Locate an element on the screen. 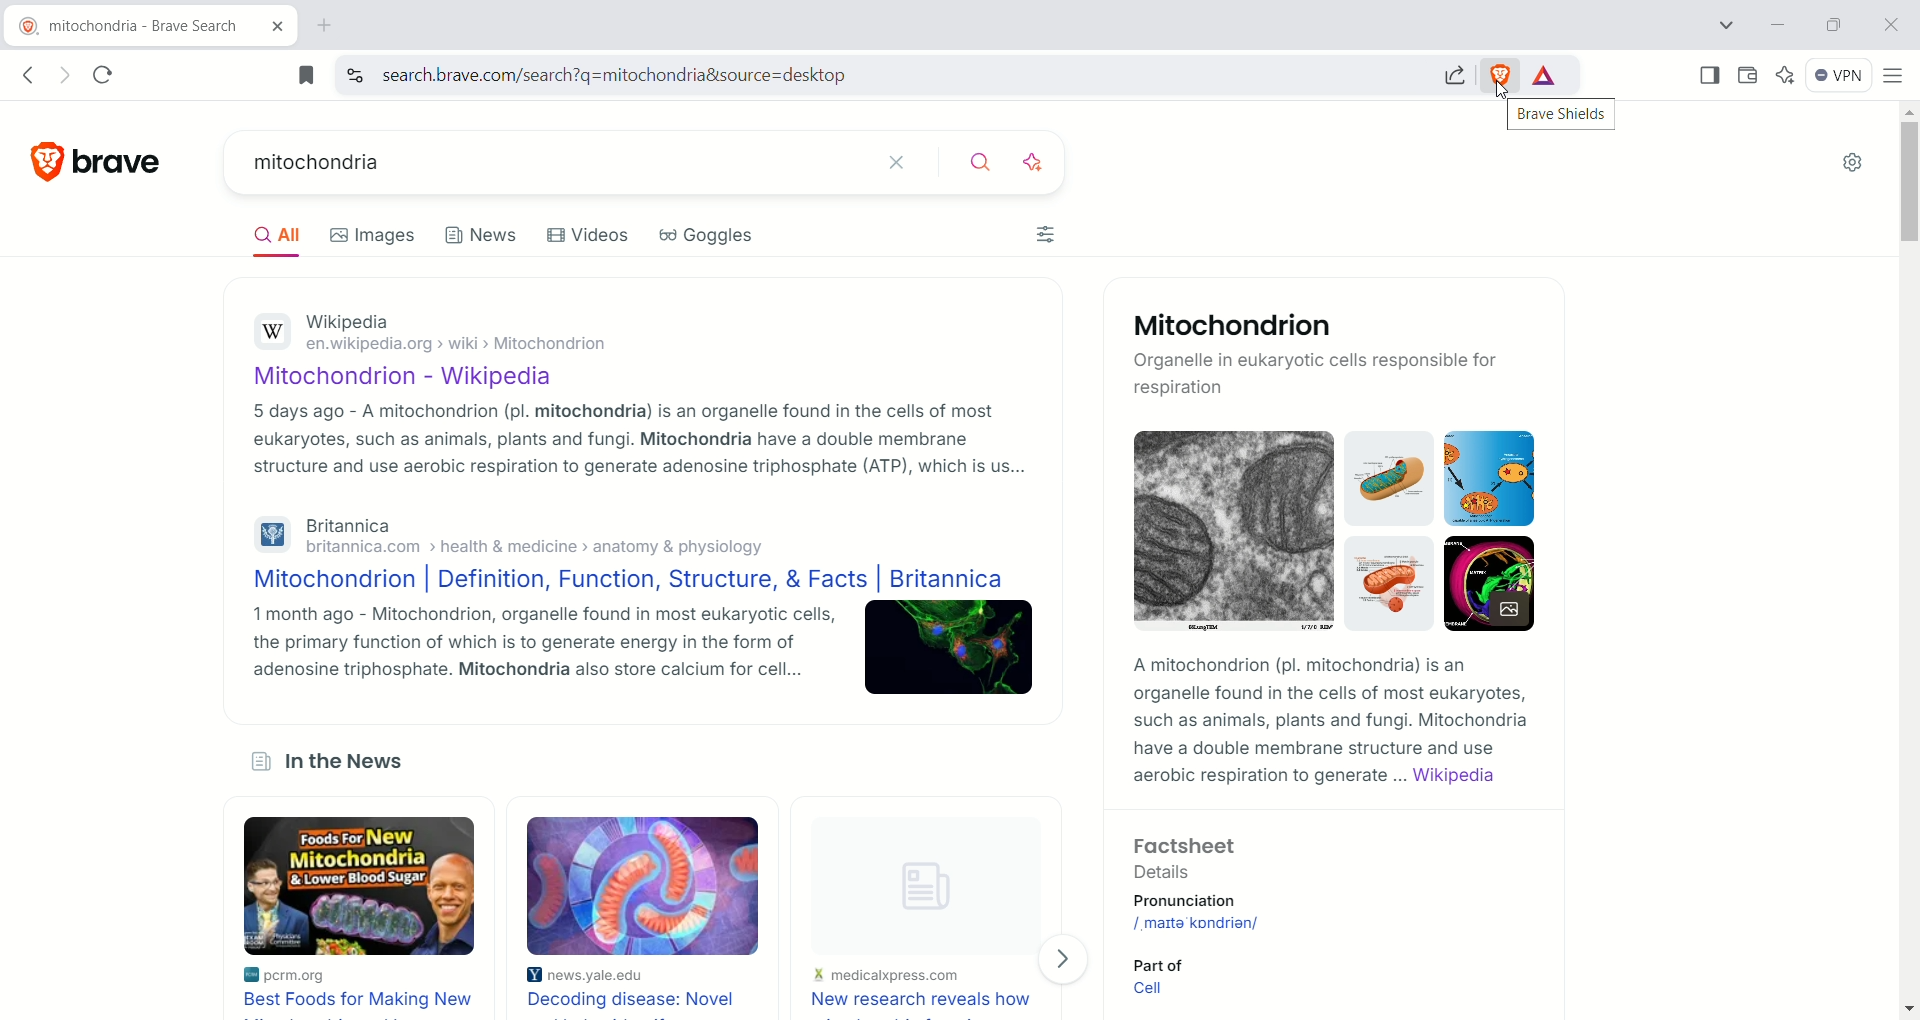 The width and height of the screenshot is (1920, 1020). Cell is located at coordinates (1158, 989).